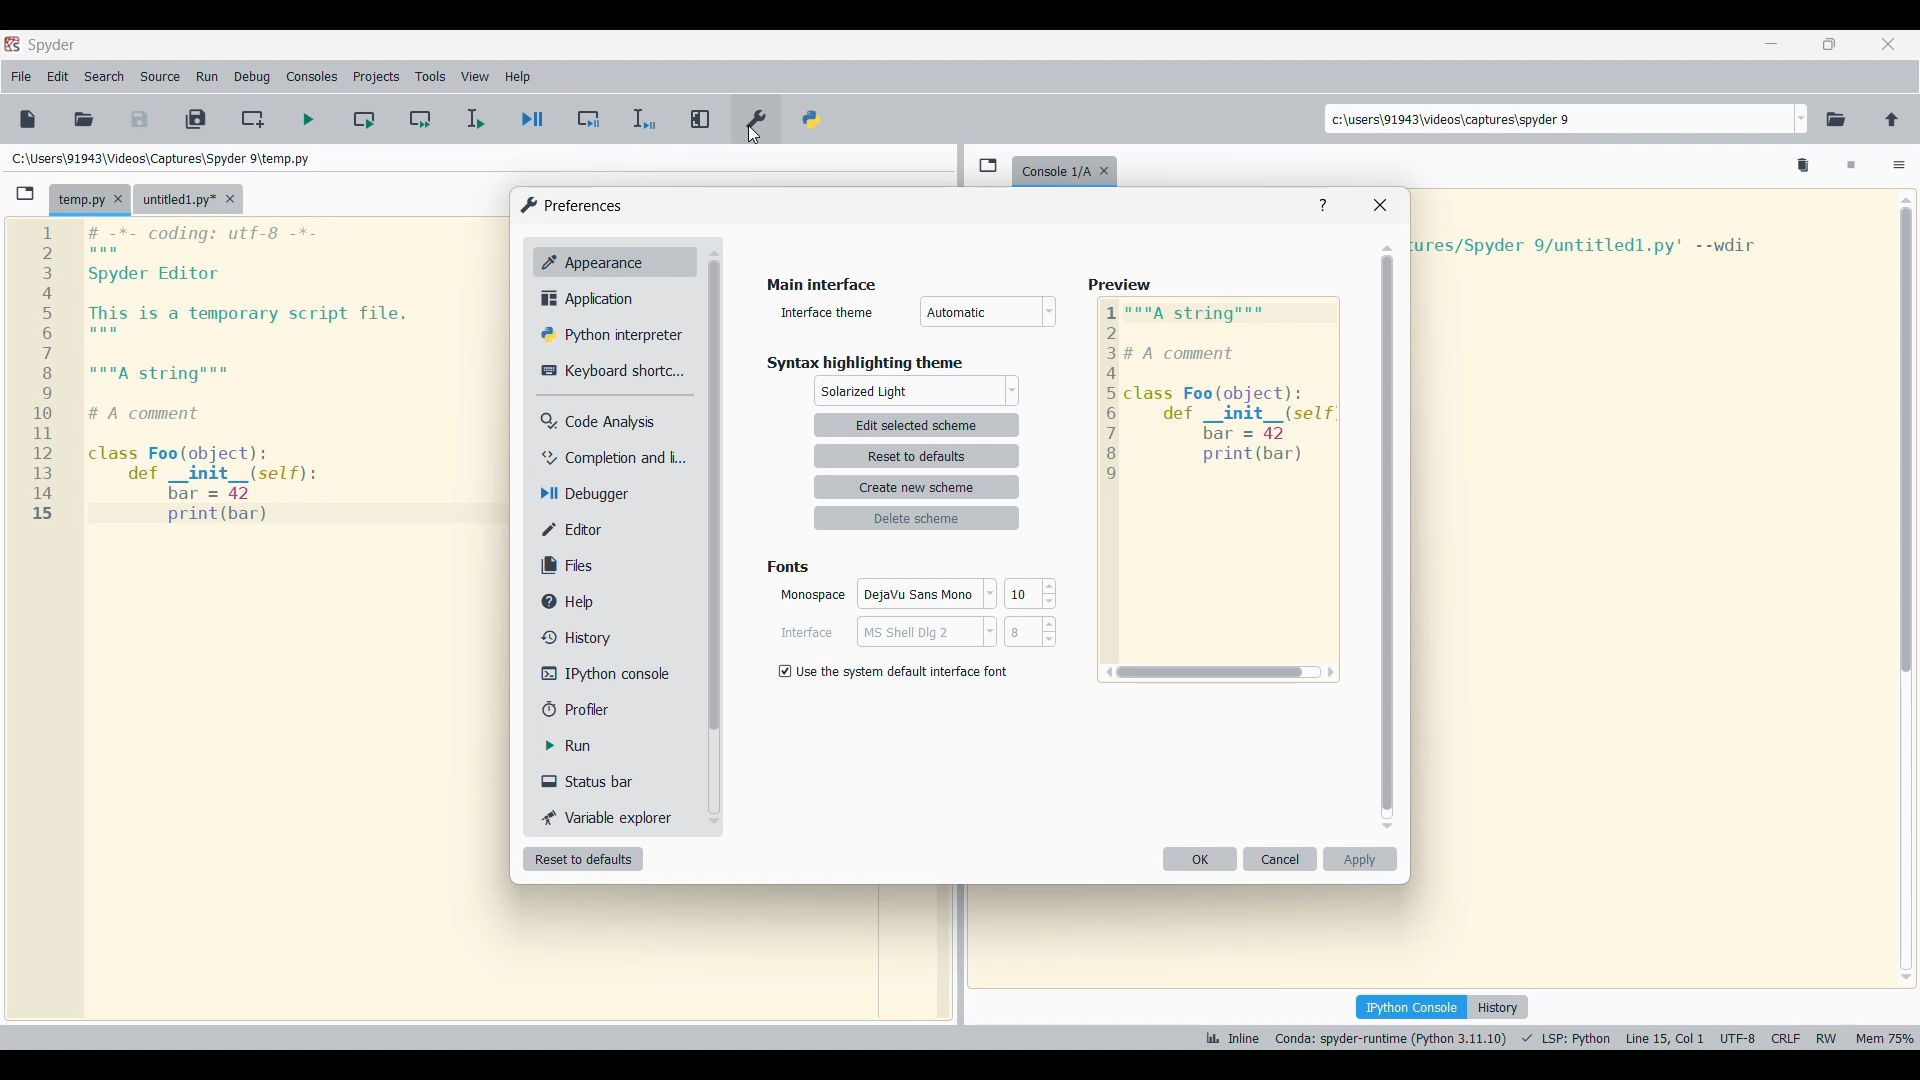 This screenshot has height=1080, width=1920. Describe the element at coordinates (1836, 120) in the screenshot. I see `Browse a working directory` at that location.